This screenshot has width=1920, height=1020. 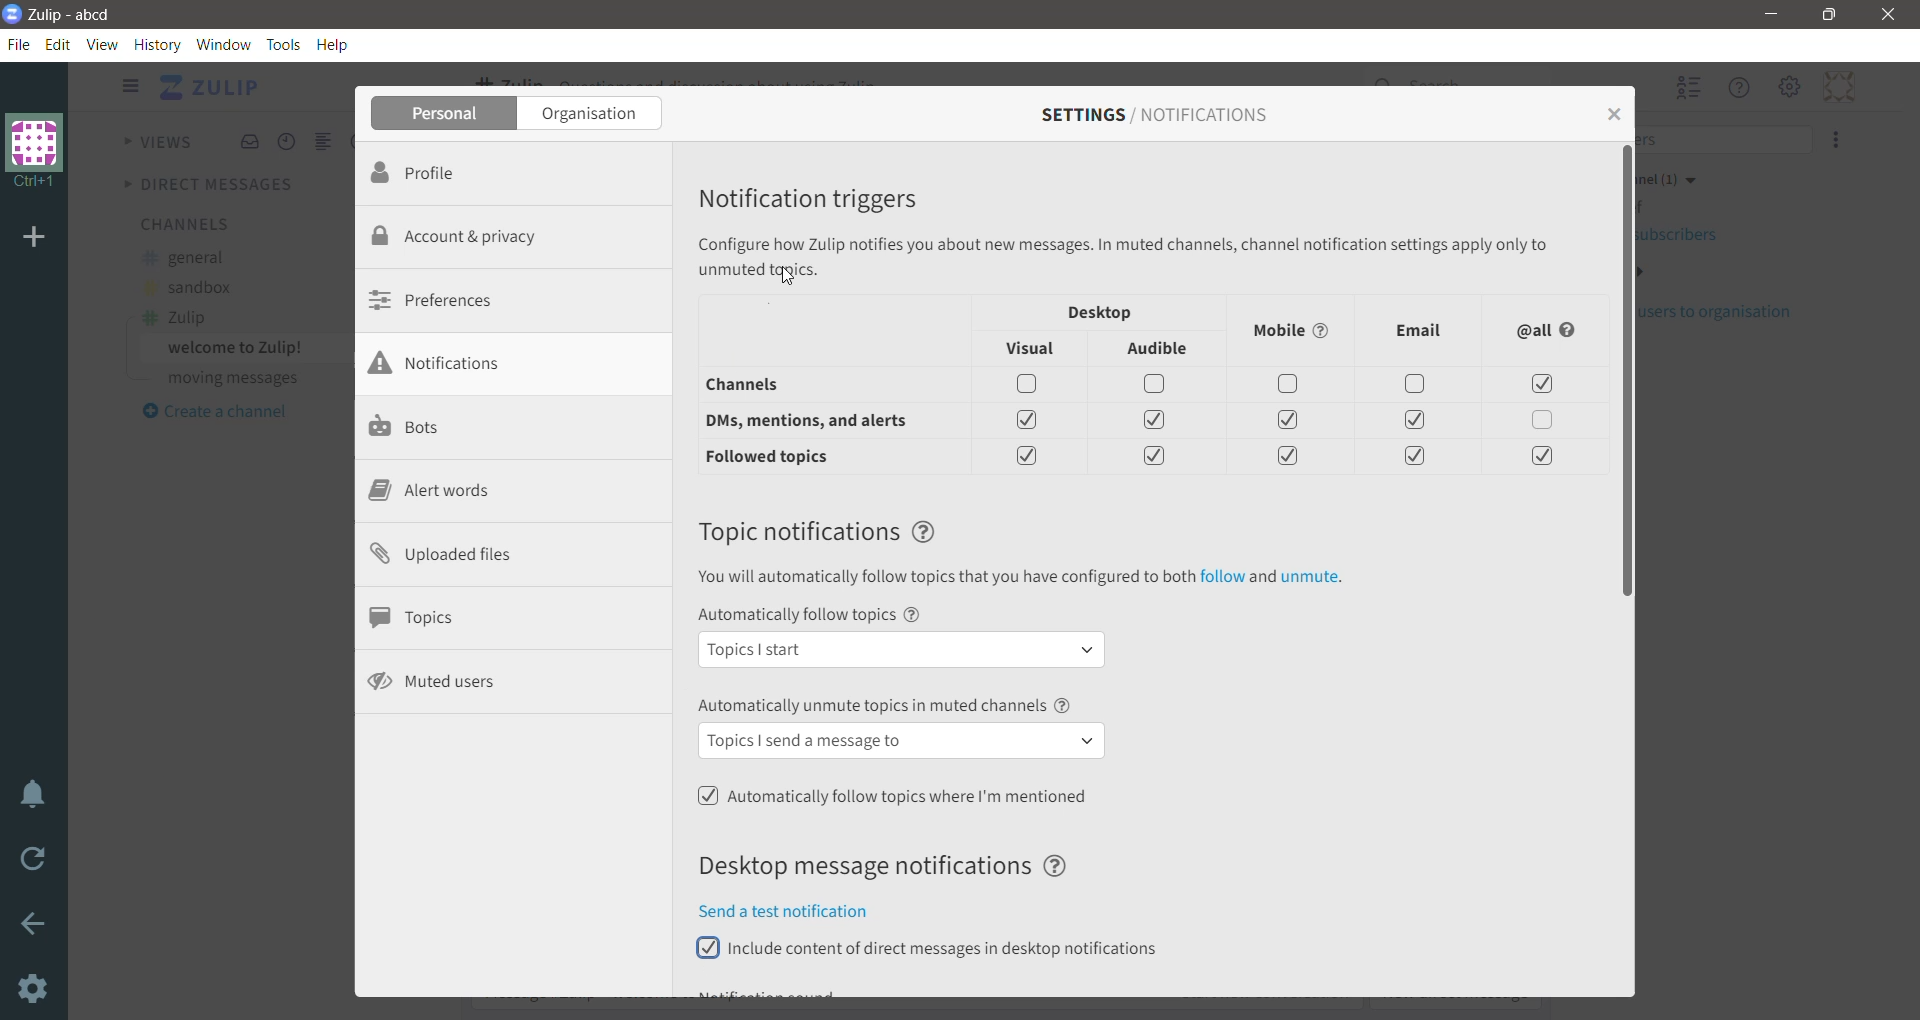 What do you see at coordinates (429, 493) in the screenshot?
I see `Alert words` at bounding box center [429, 493].